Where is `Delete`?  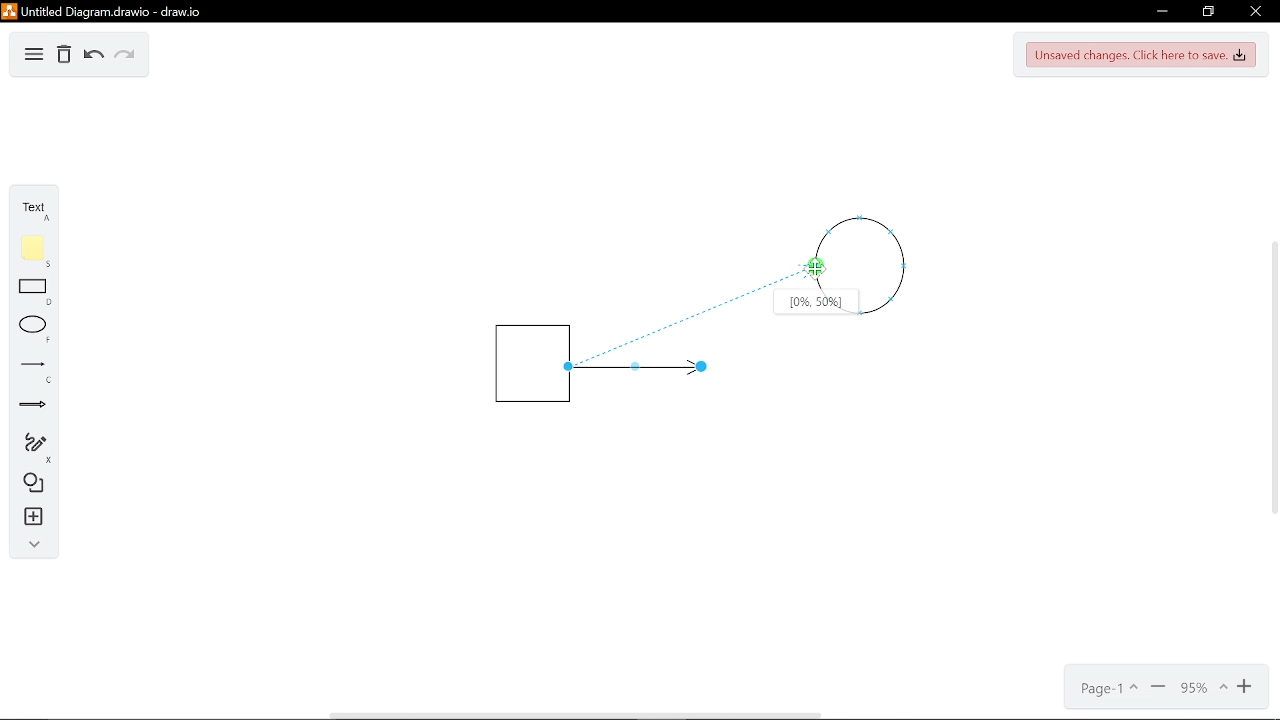
Delete is located at coordinates (64, 55).